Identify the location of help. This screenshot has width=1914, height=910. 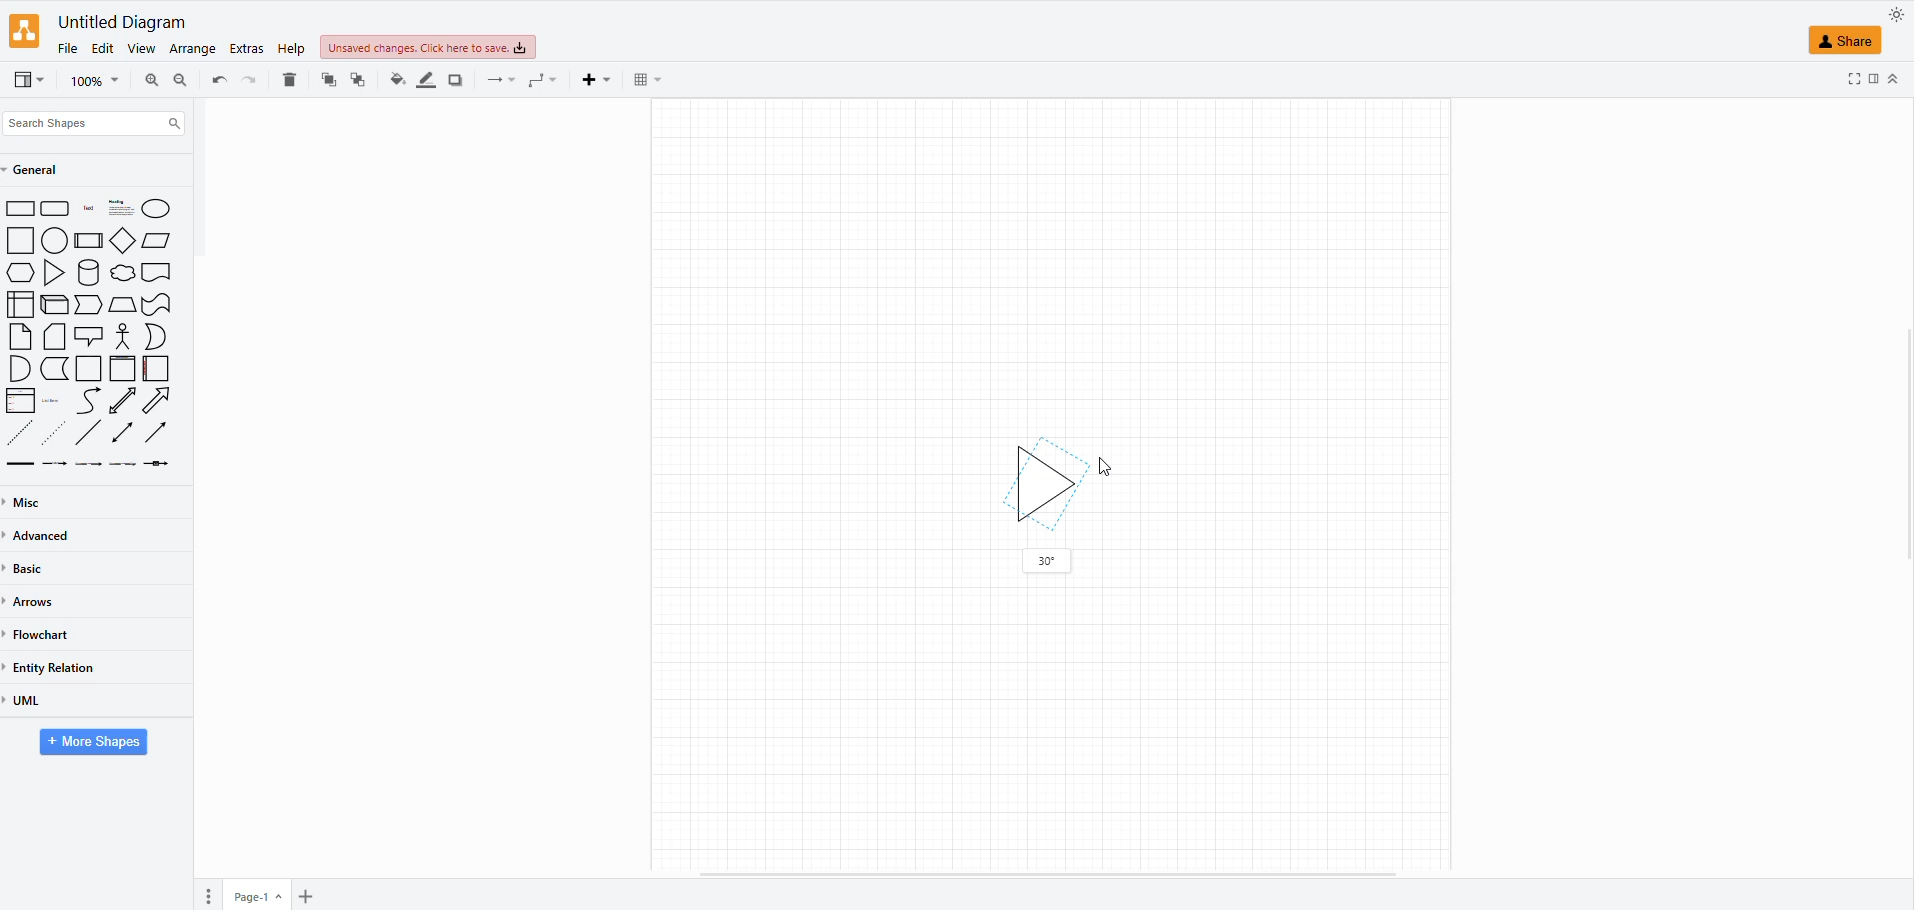
(291, 50).